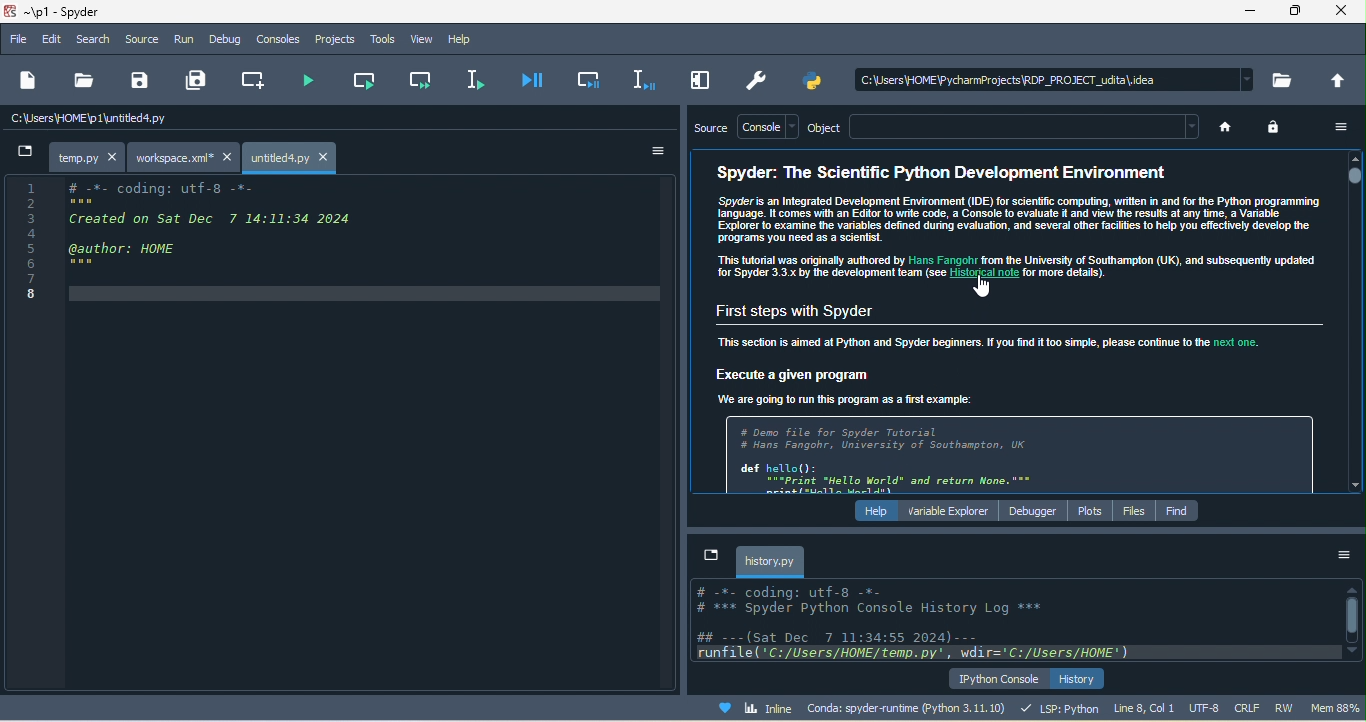 This screenshot has height=722, width=1366. I want to click on run current cell, so click(363, 83).